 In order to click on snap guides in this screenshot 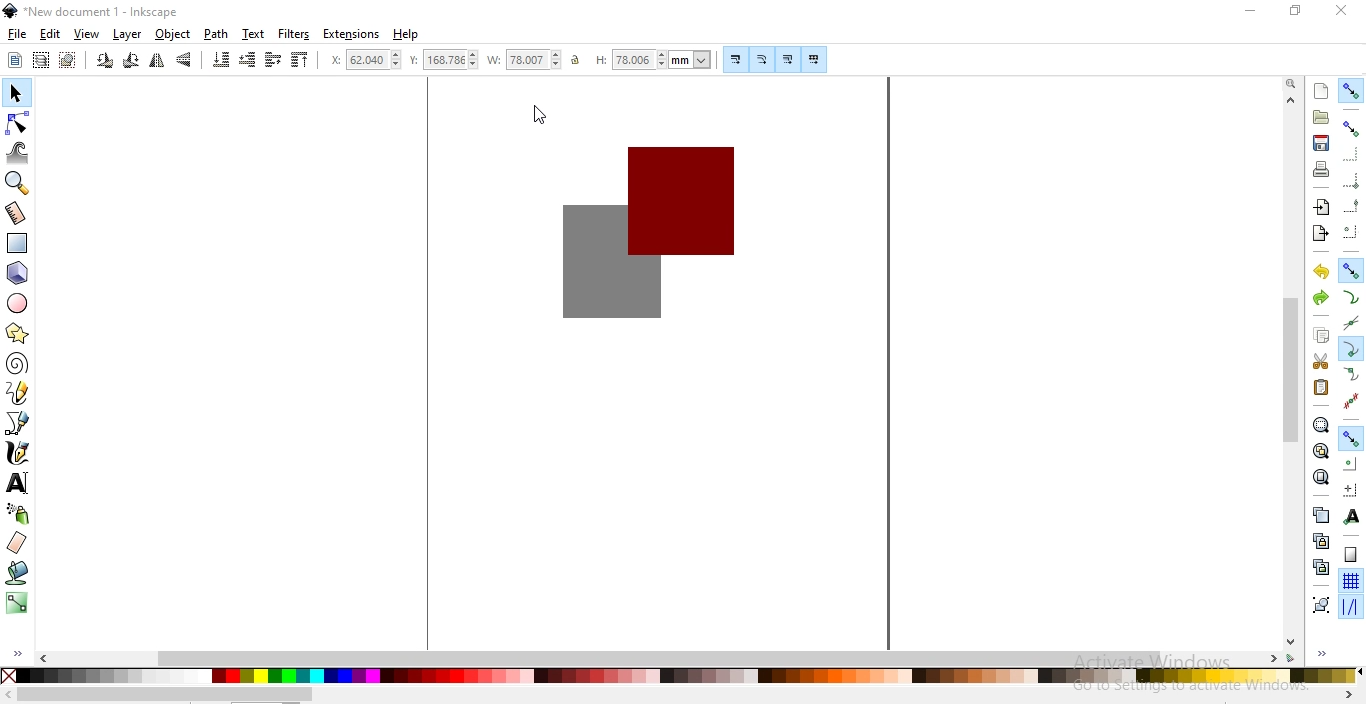, I will do `click(1350, 607)`.